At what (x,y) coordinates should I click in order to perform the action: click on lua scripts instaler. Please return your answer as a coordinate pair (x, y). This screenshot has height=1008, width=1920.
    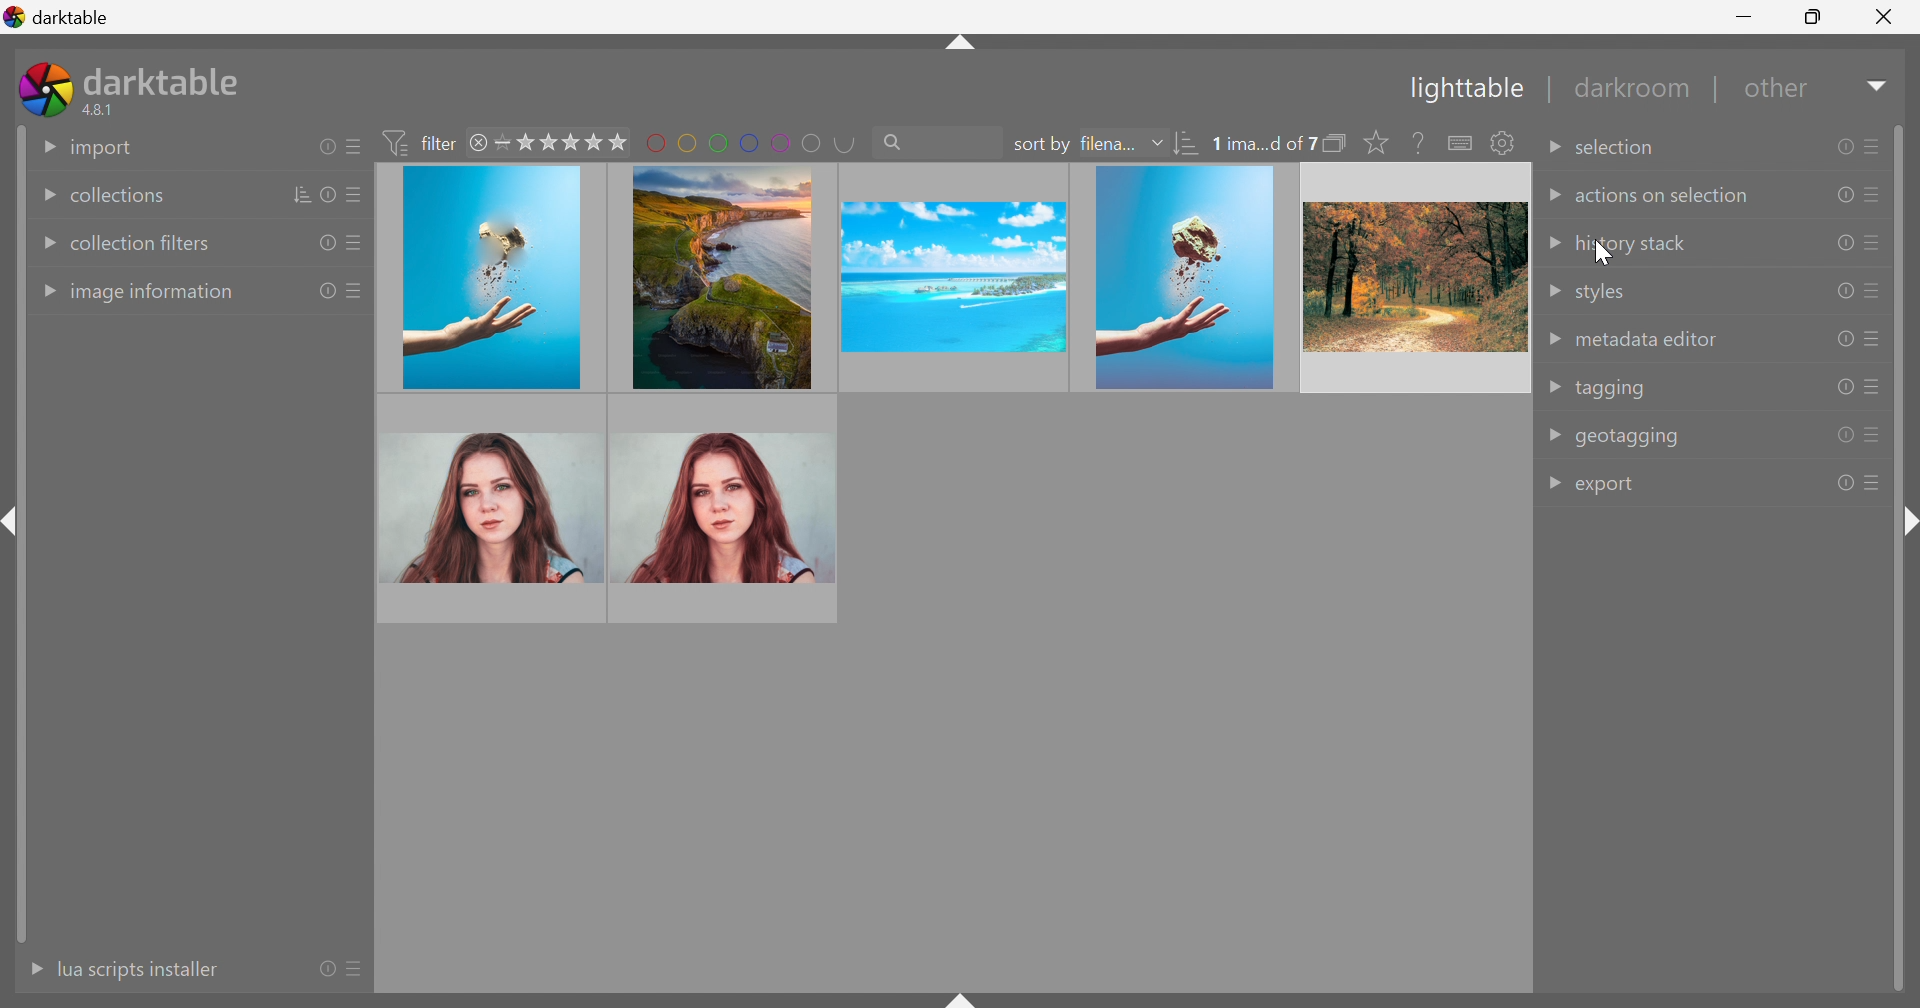
    Looking at the image, I should click on (137, 969).